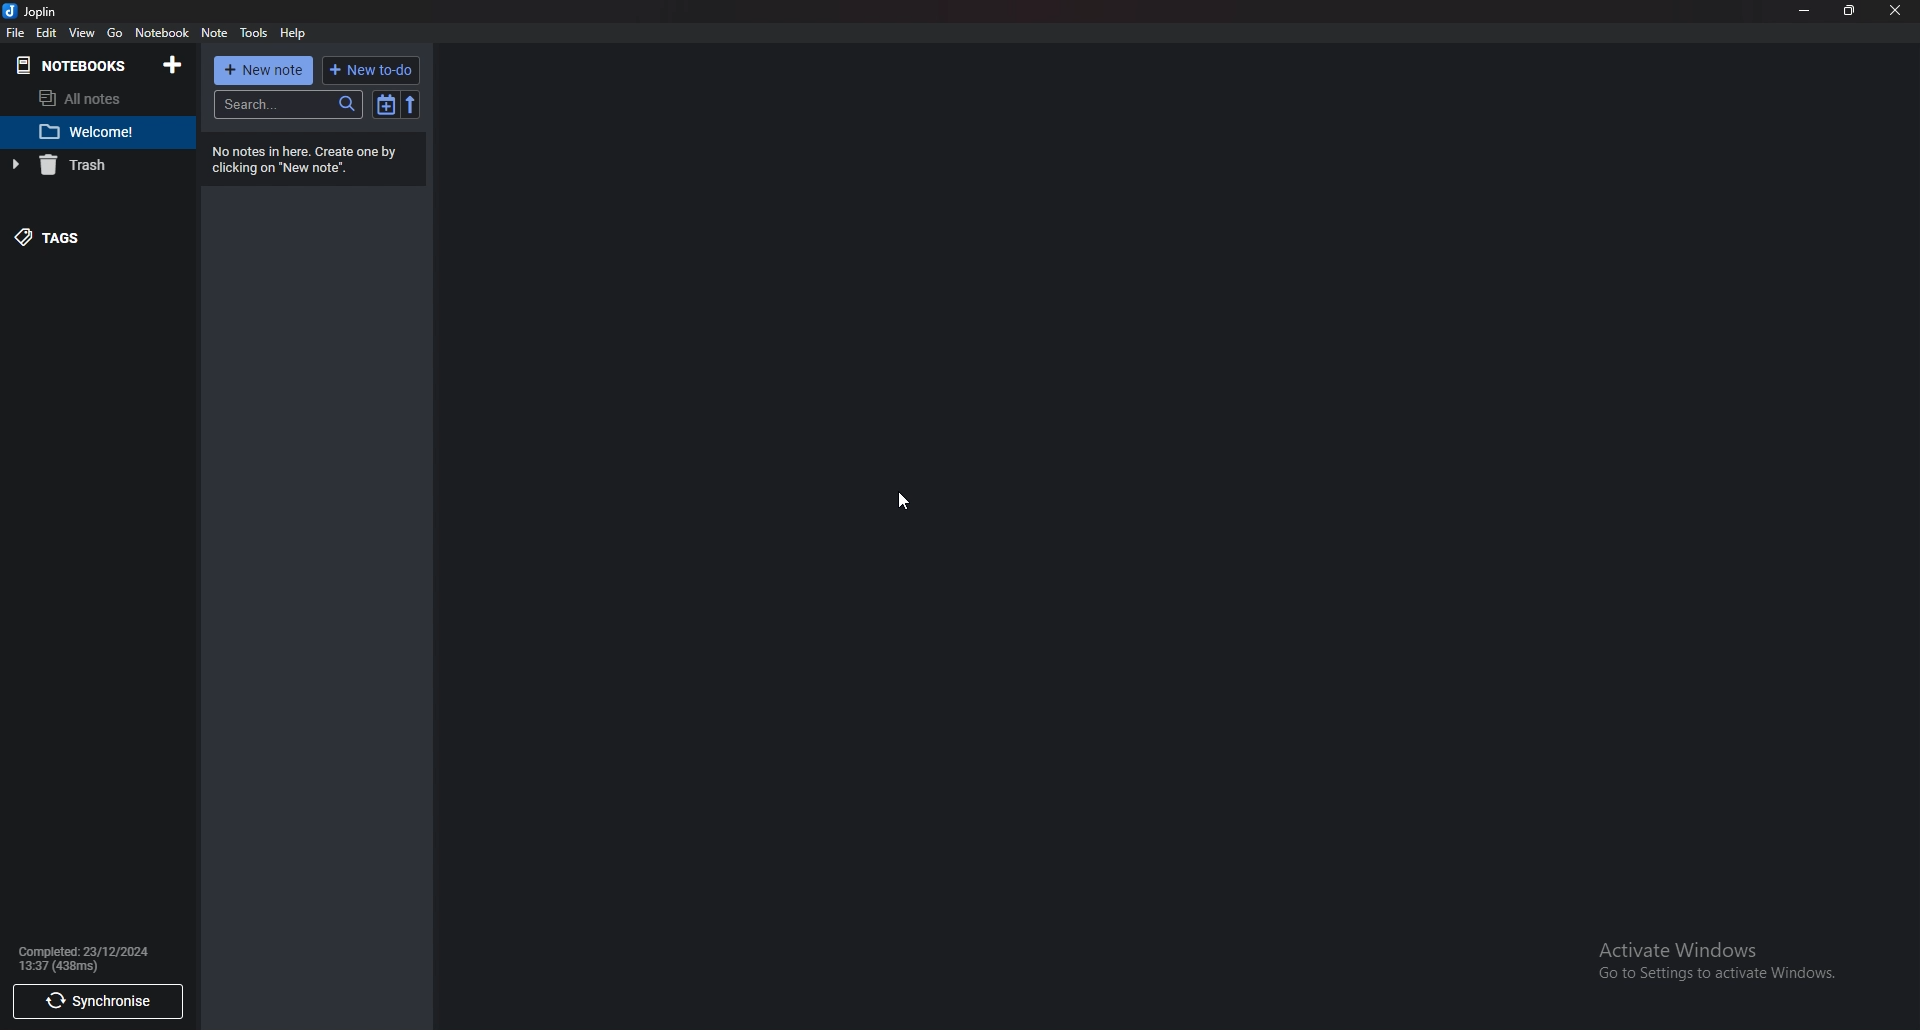 The image size is (1920, 1030). What do you see at coordinates (260, 70) in the screenshot?
I see `New note` at bounding box center [260, 70].